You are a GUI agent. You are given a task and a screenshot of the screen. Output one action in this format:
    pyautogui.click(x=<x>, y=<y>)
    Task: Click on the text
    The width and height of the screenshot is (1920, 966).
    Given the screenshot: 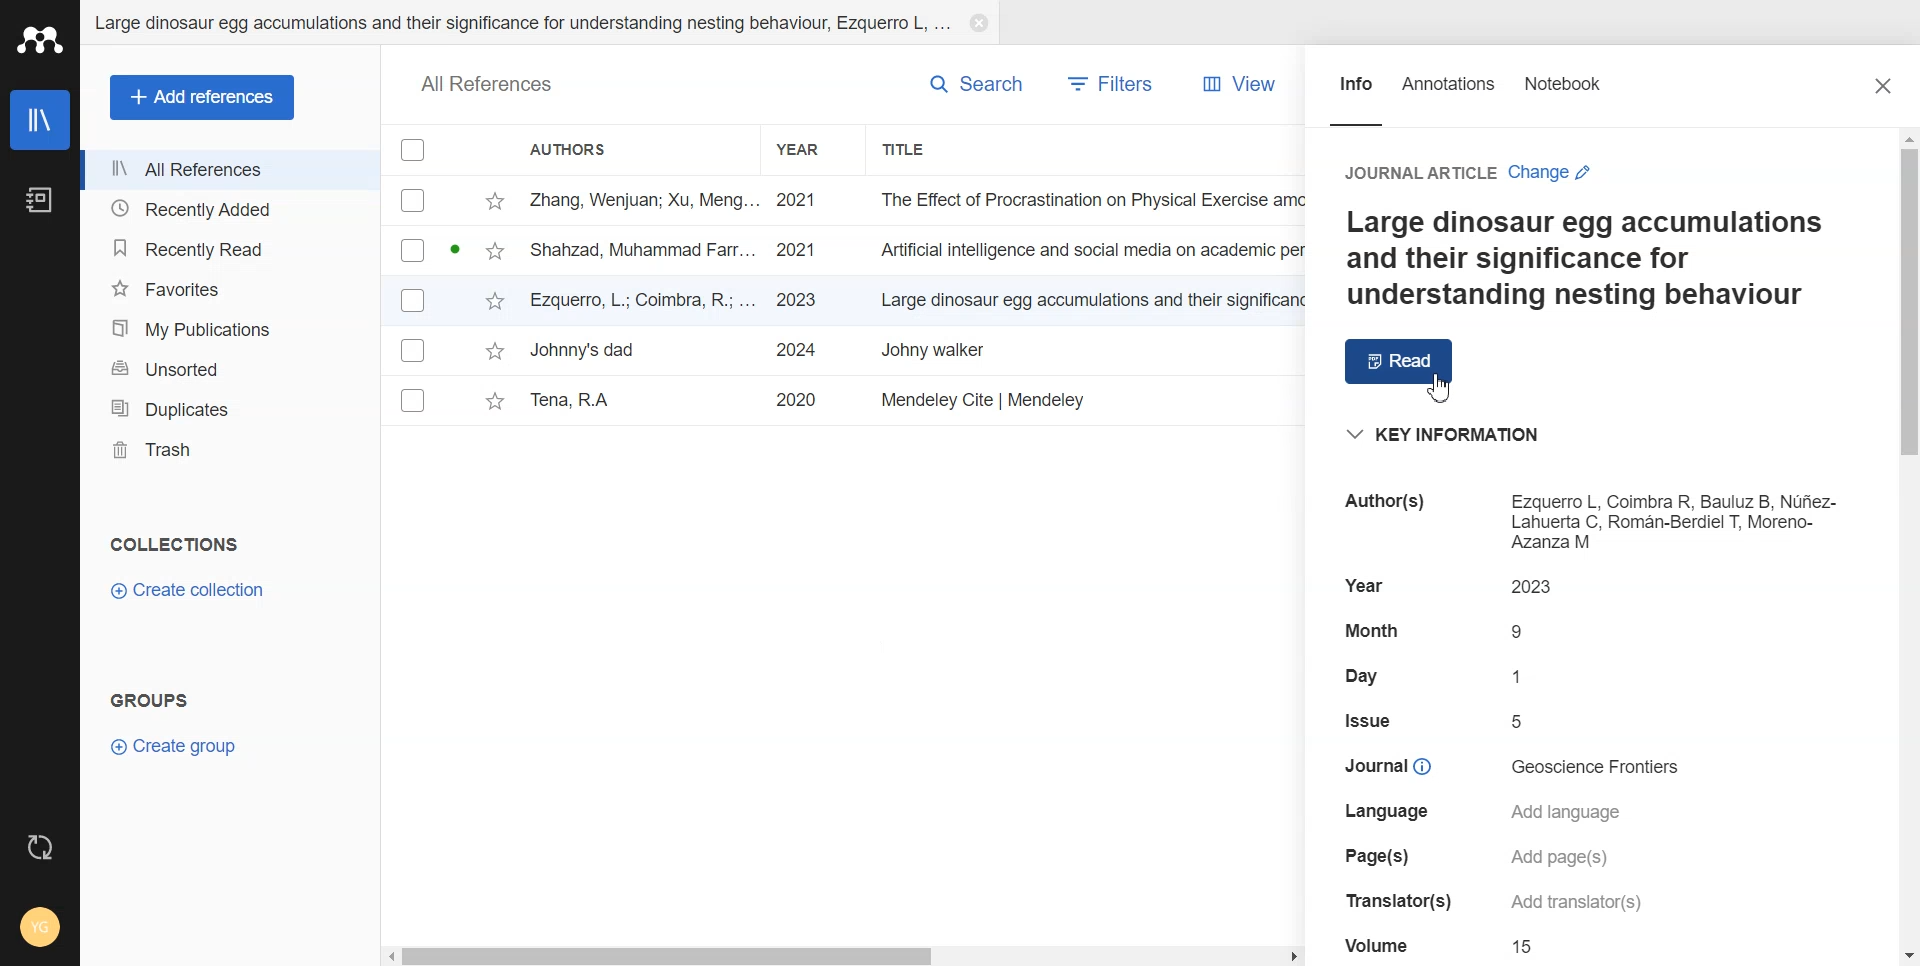 What is the action you would take?
    pyautogui.click(x=1523, y=632)
    